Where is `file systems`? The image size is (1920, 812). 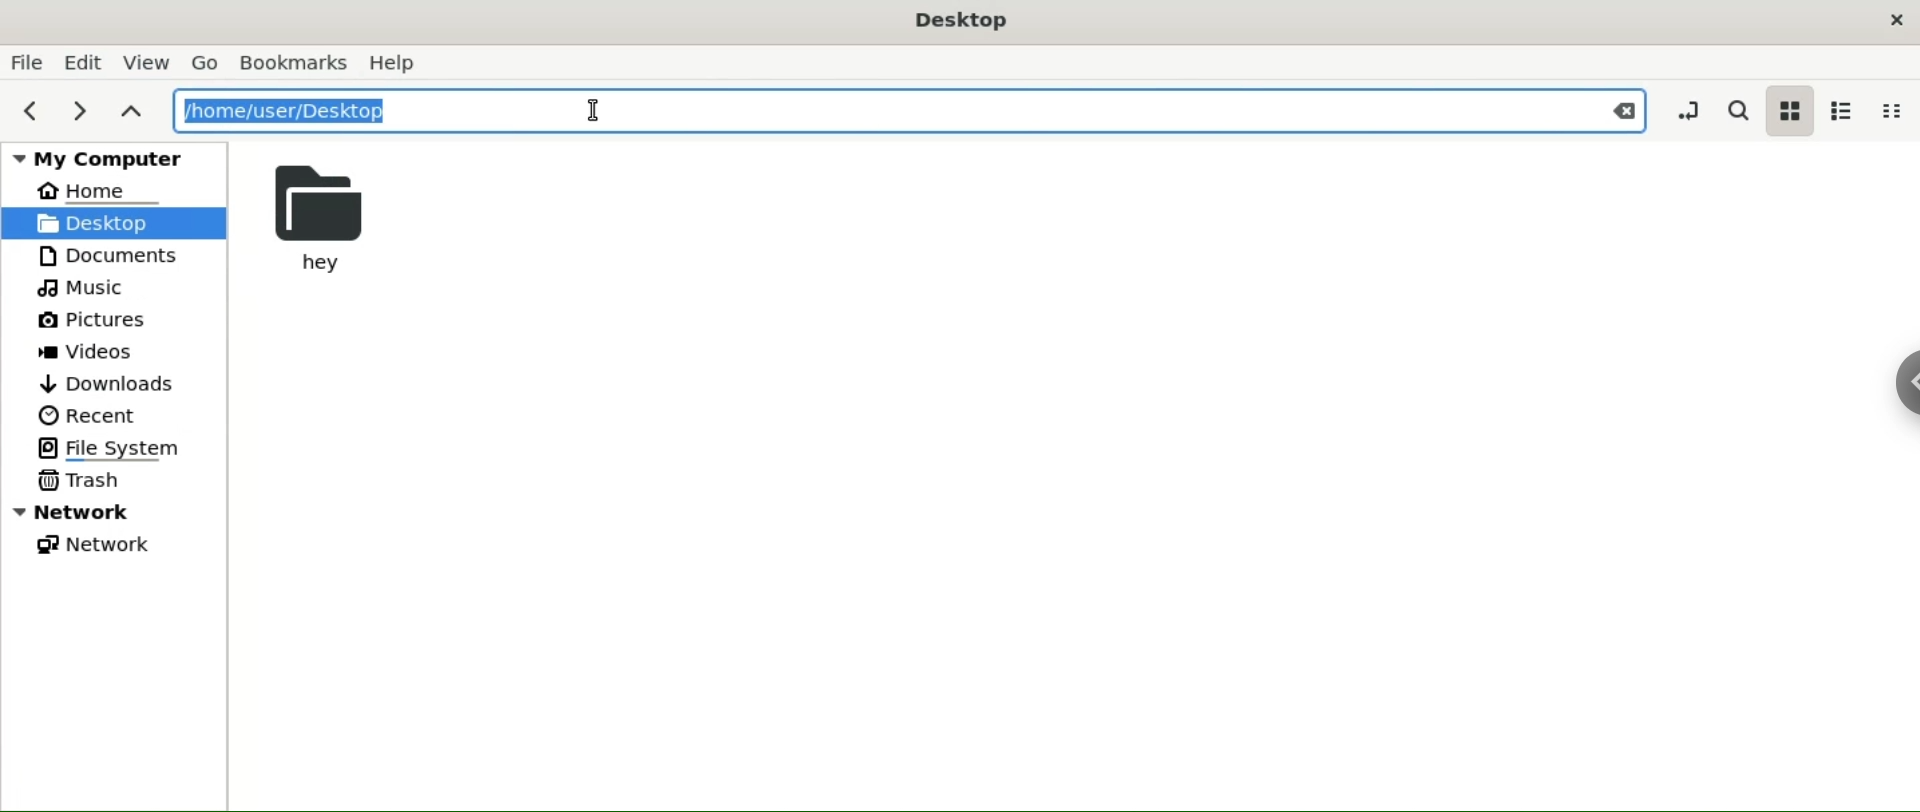 file systems is located at coordinates (127, 447).